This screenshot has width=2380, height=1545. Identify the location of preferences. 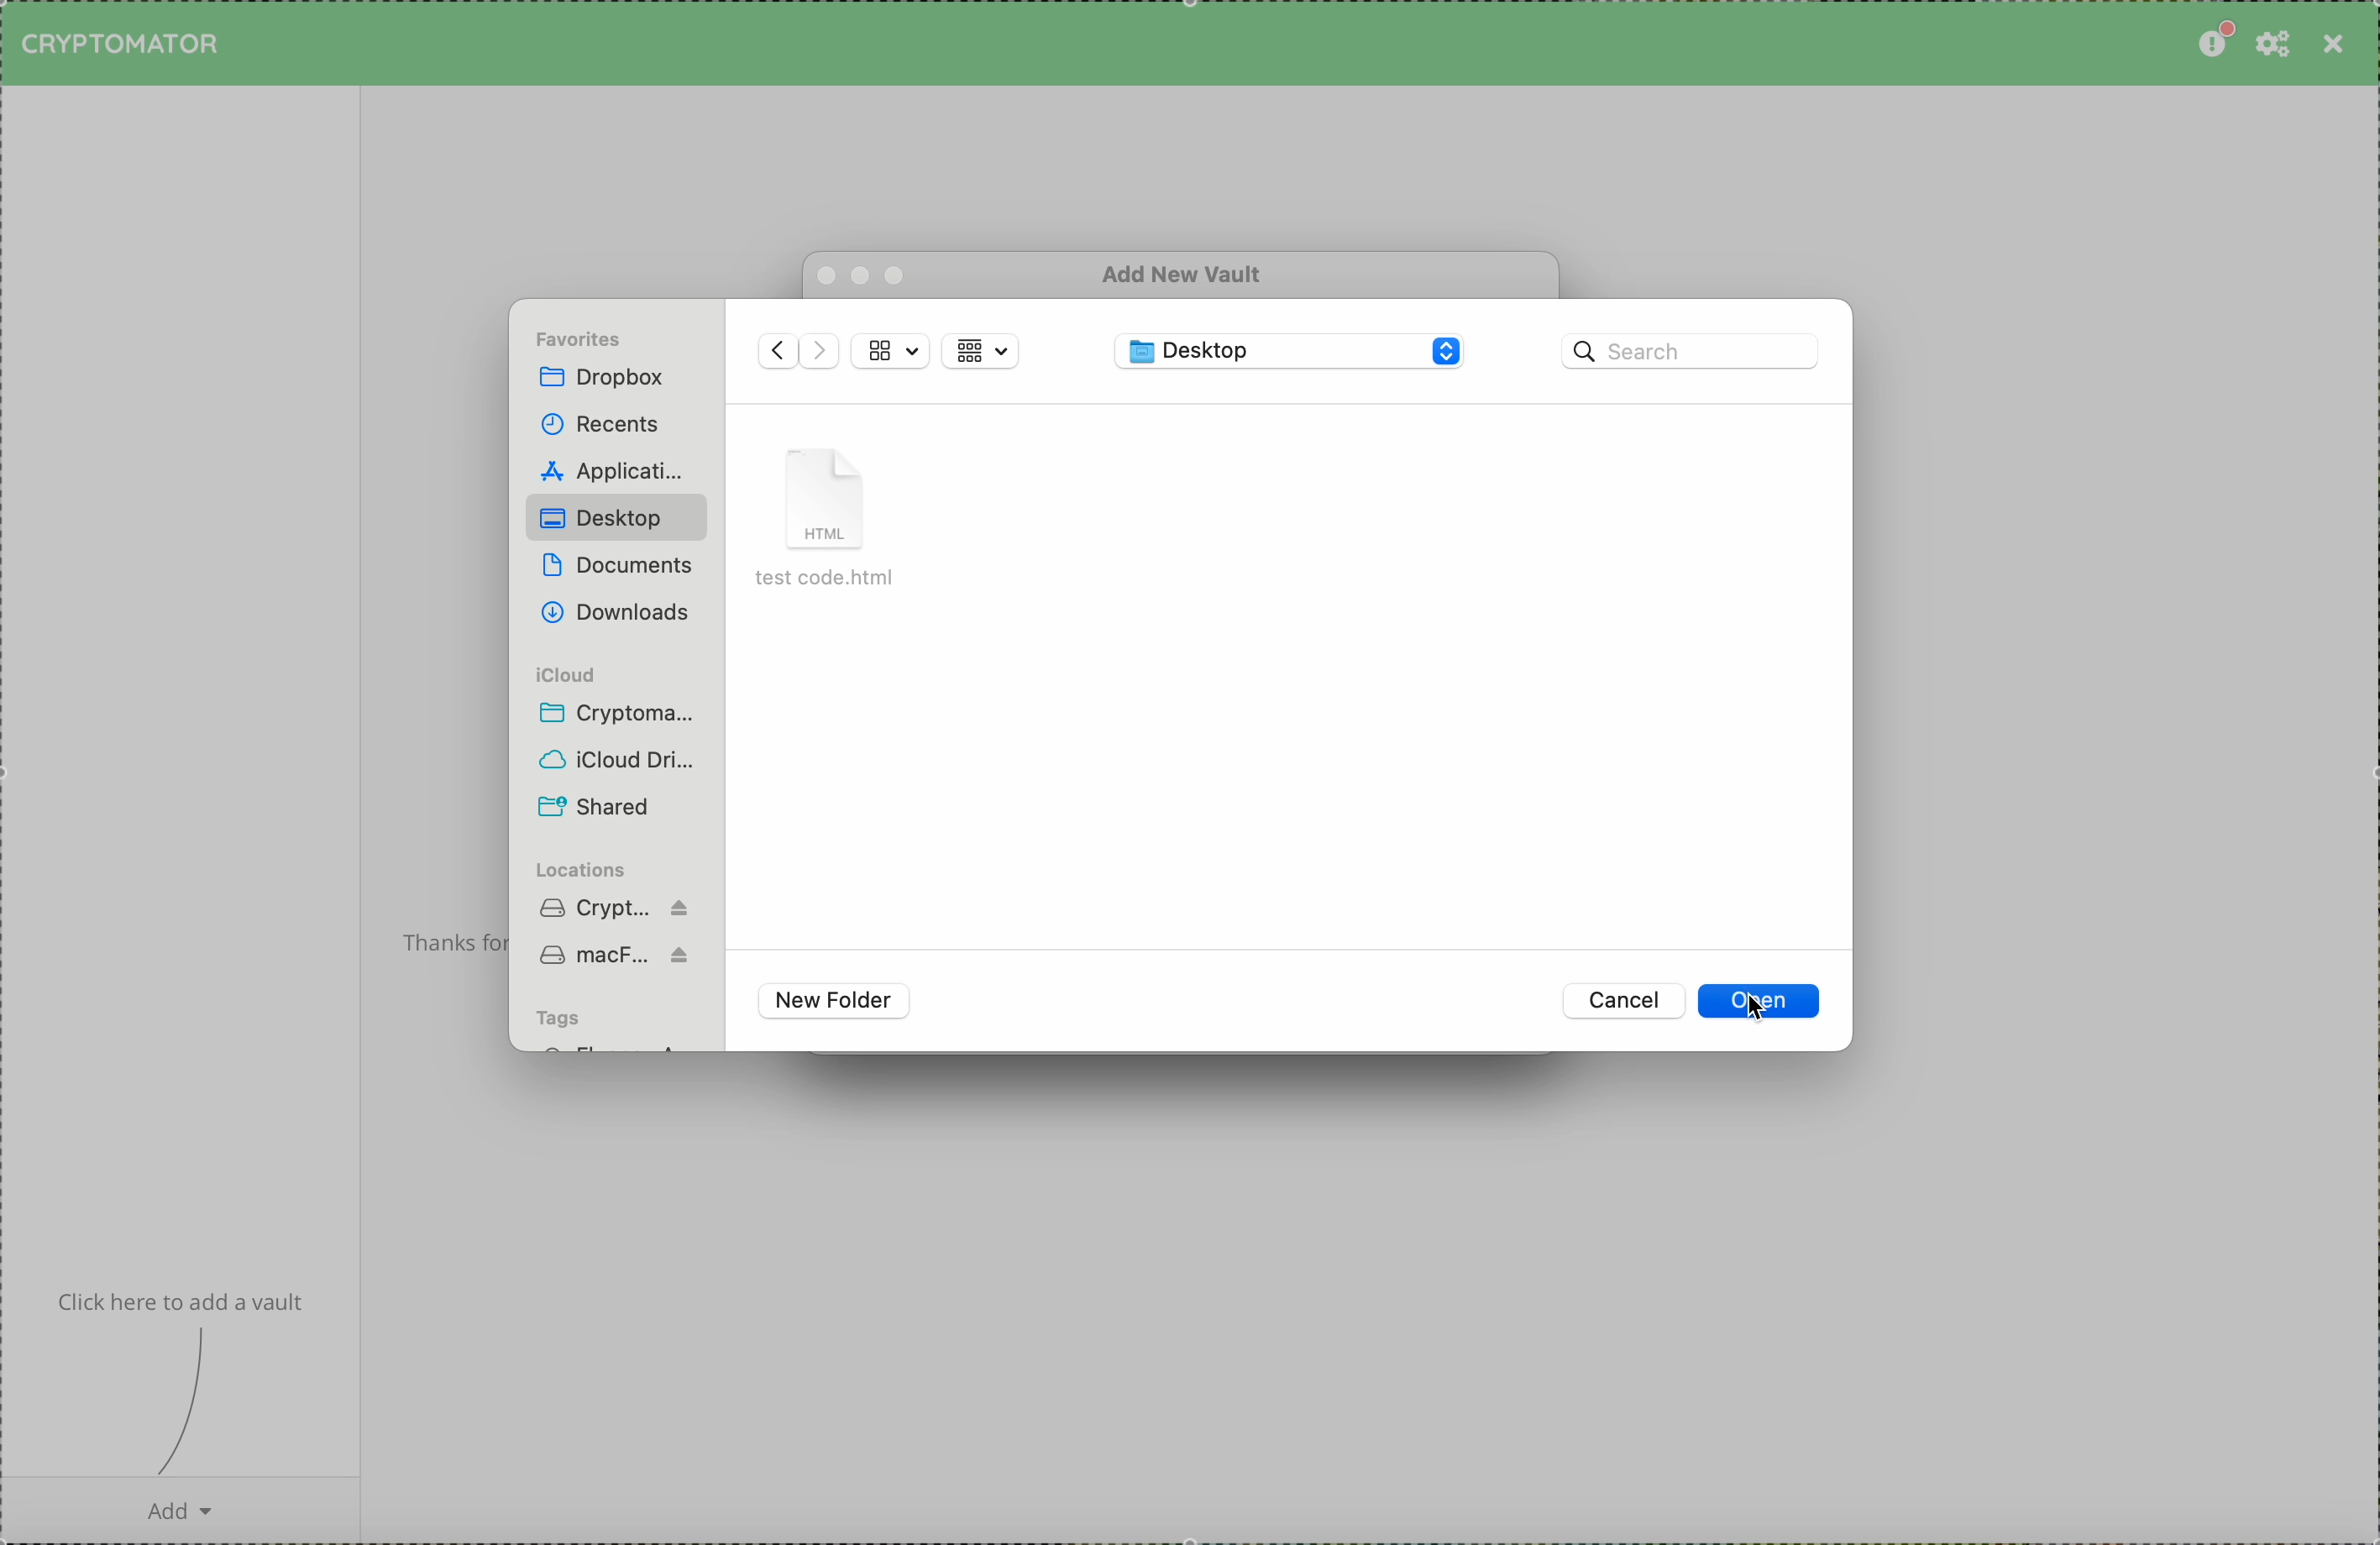
(2273, 44).